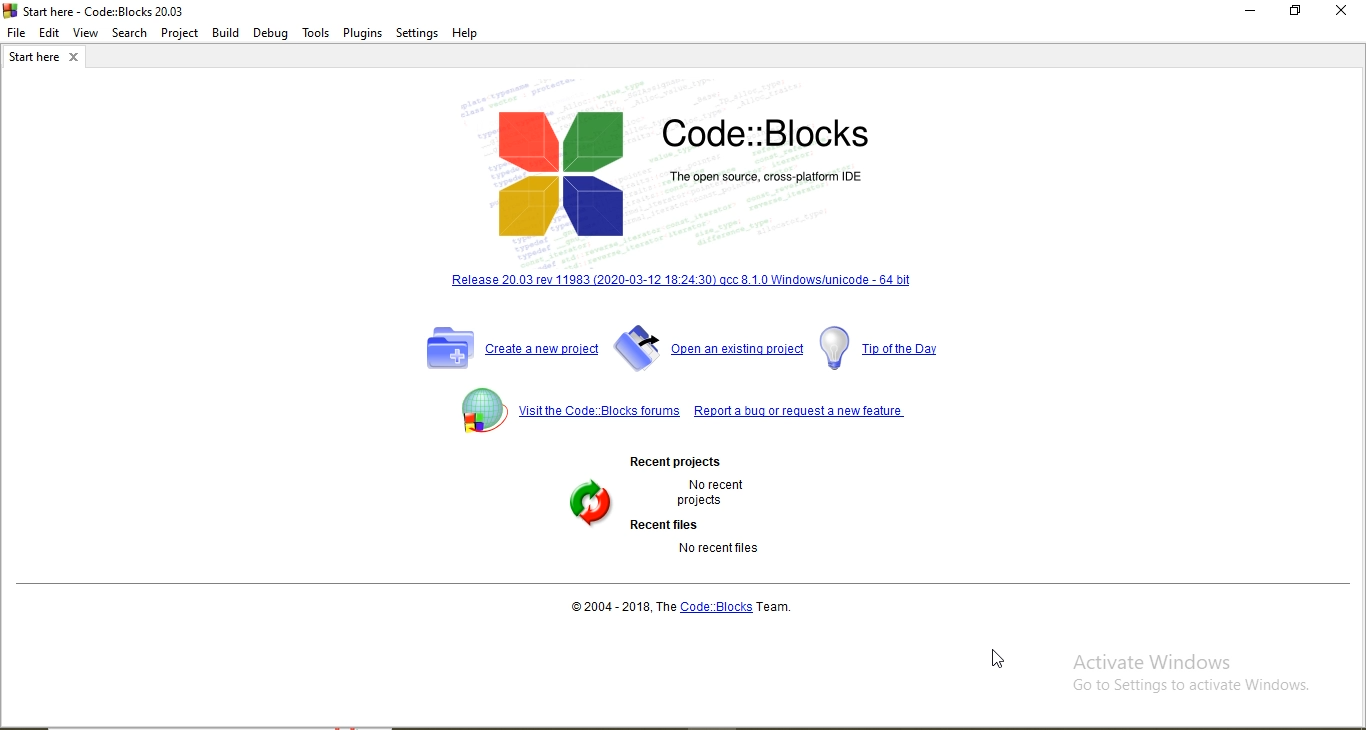 Image resolution: width=1366 pixels, height=730 pixels. Describe the element at coordinates (468, 34) in the screenshot. I see `Help` at that location.